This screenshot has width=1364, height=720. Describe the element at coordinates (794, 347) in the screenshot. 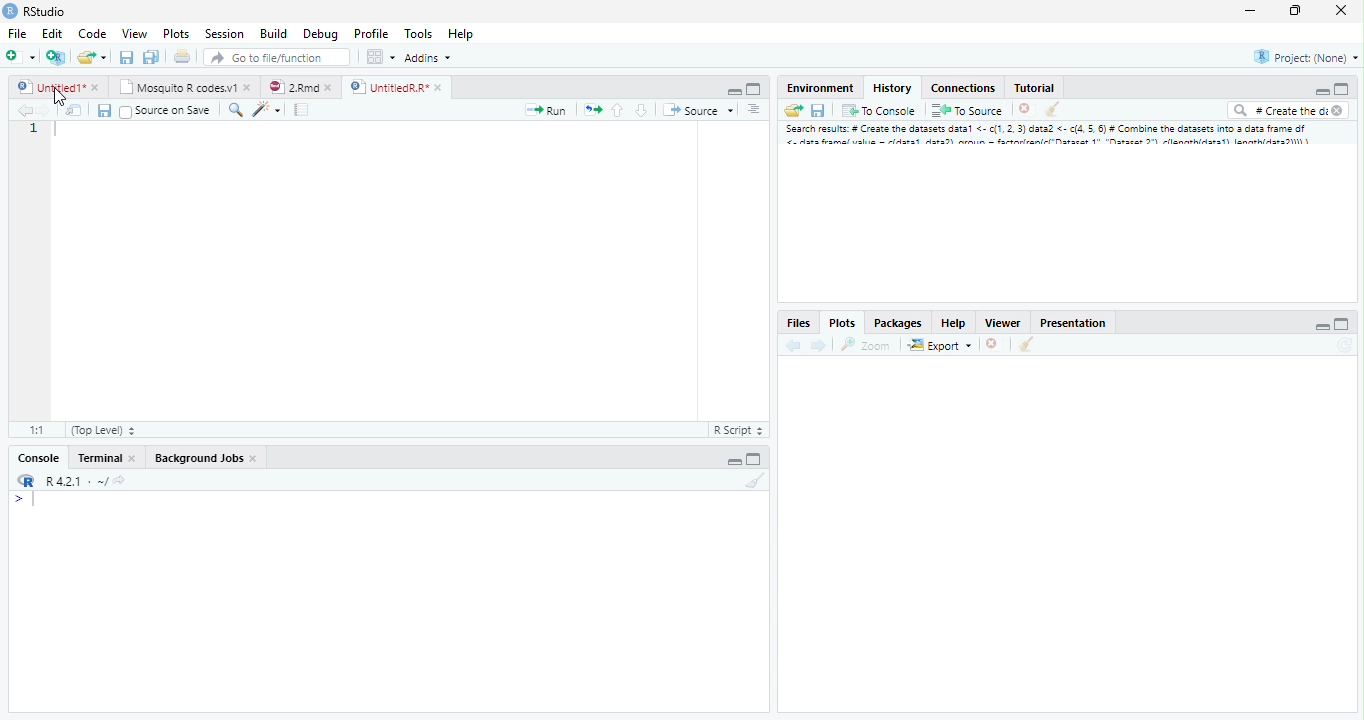

I see `back` at that location.